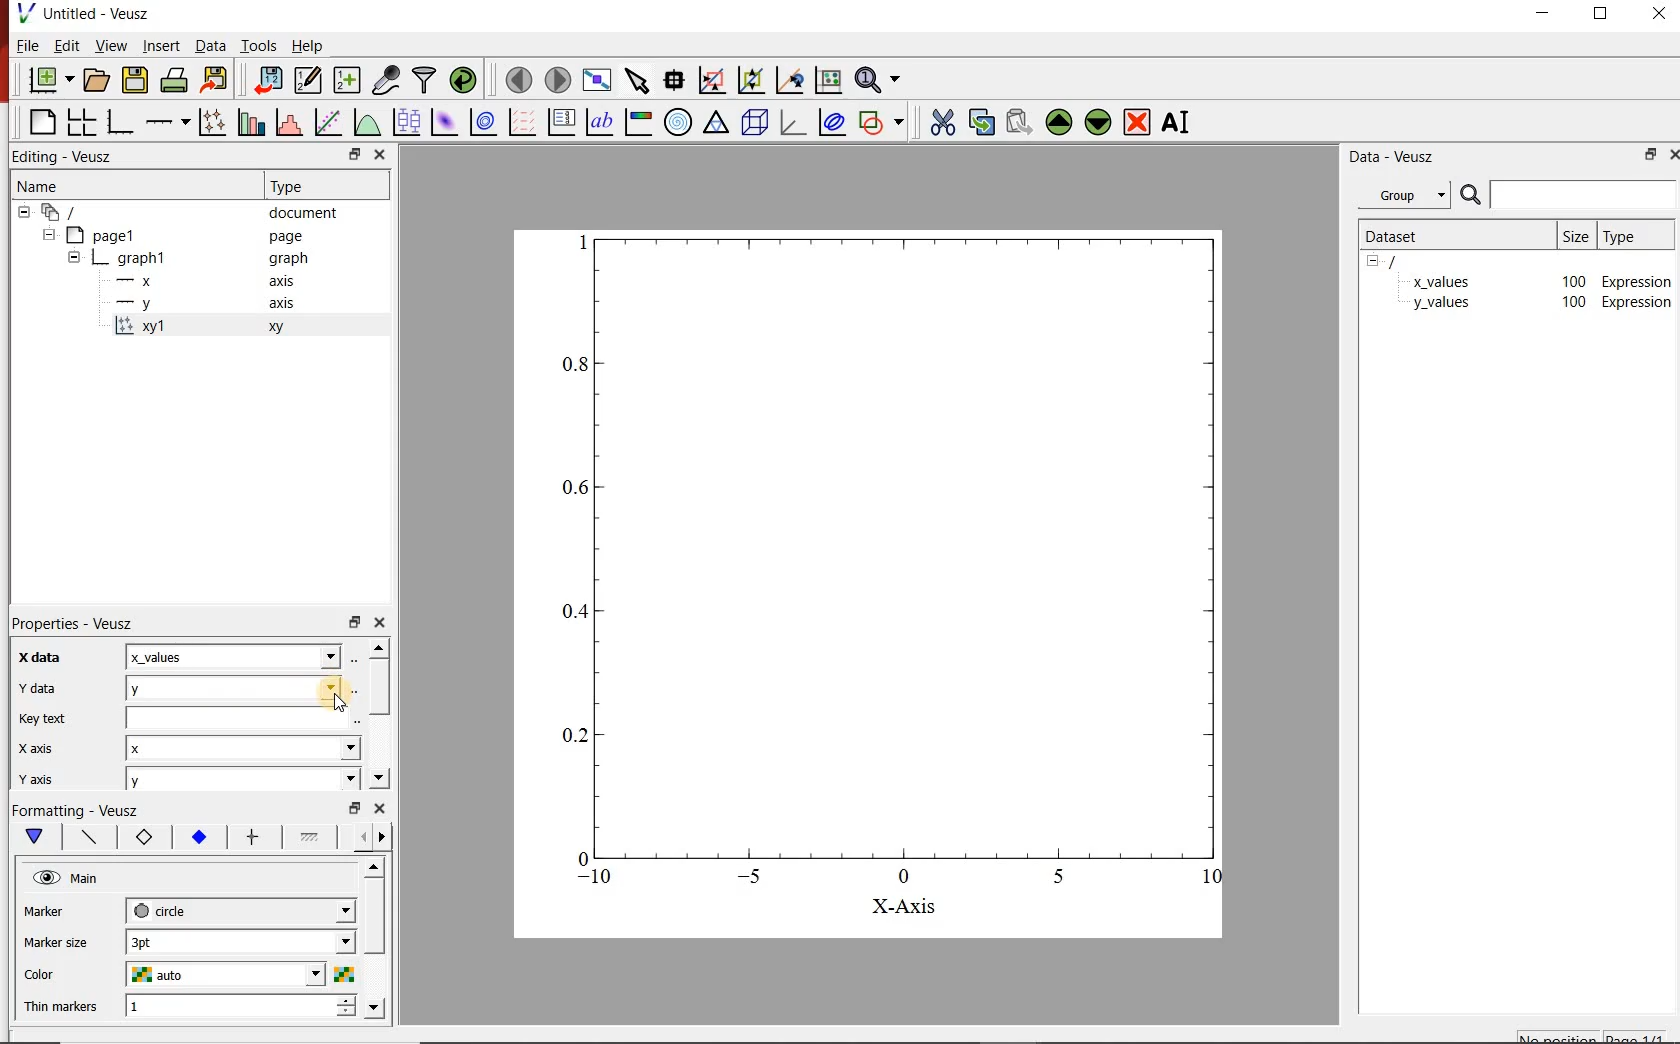 The height and width of the screenshot is (1044, 1680). I want to click on restore down, so click(355, 807).